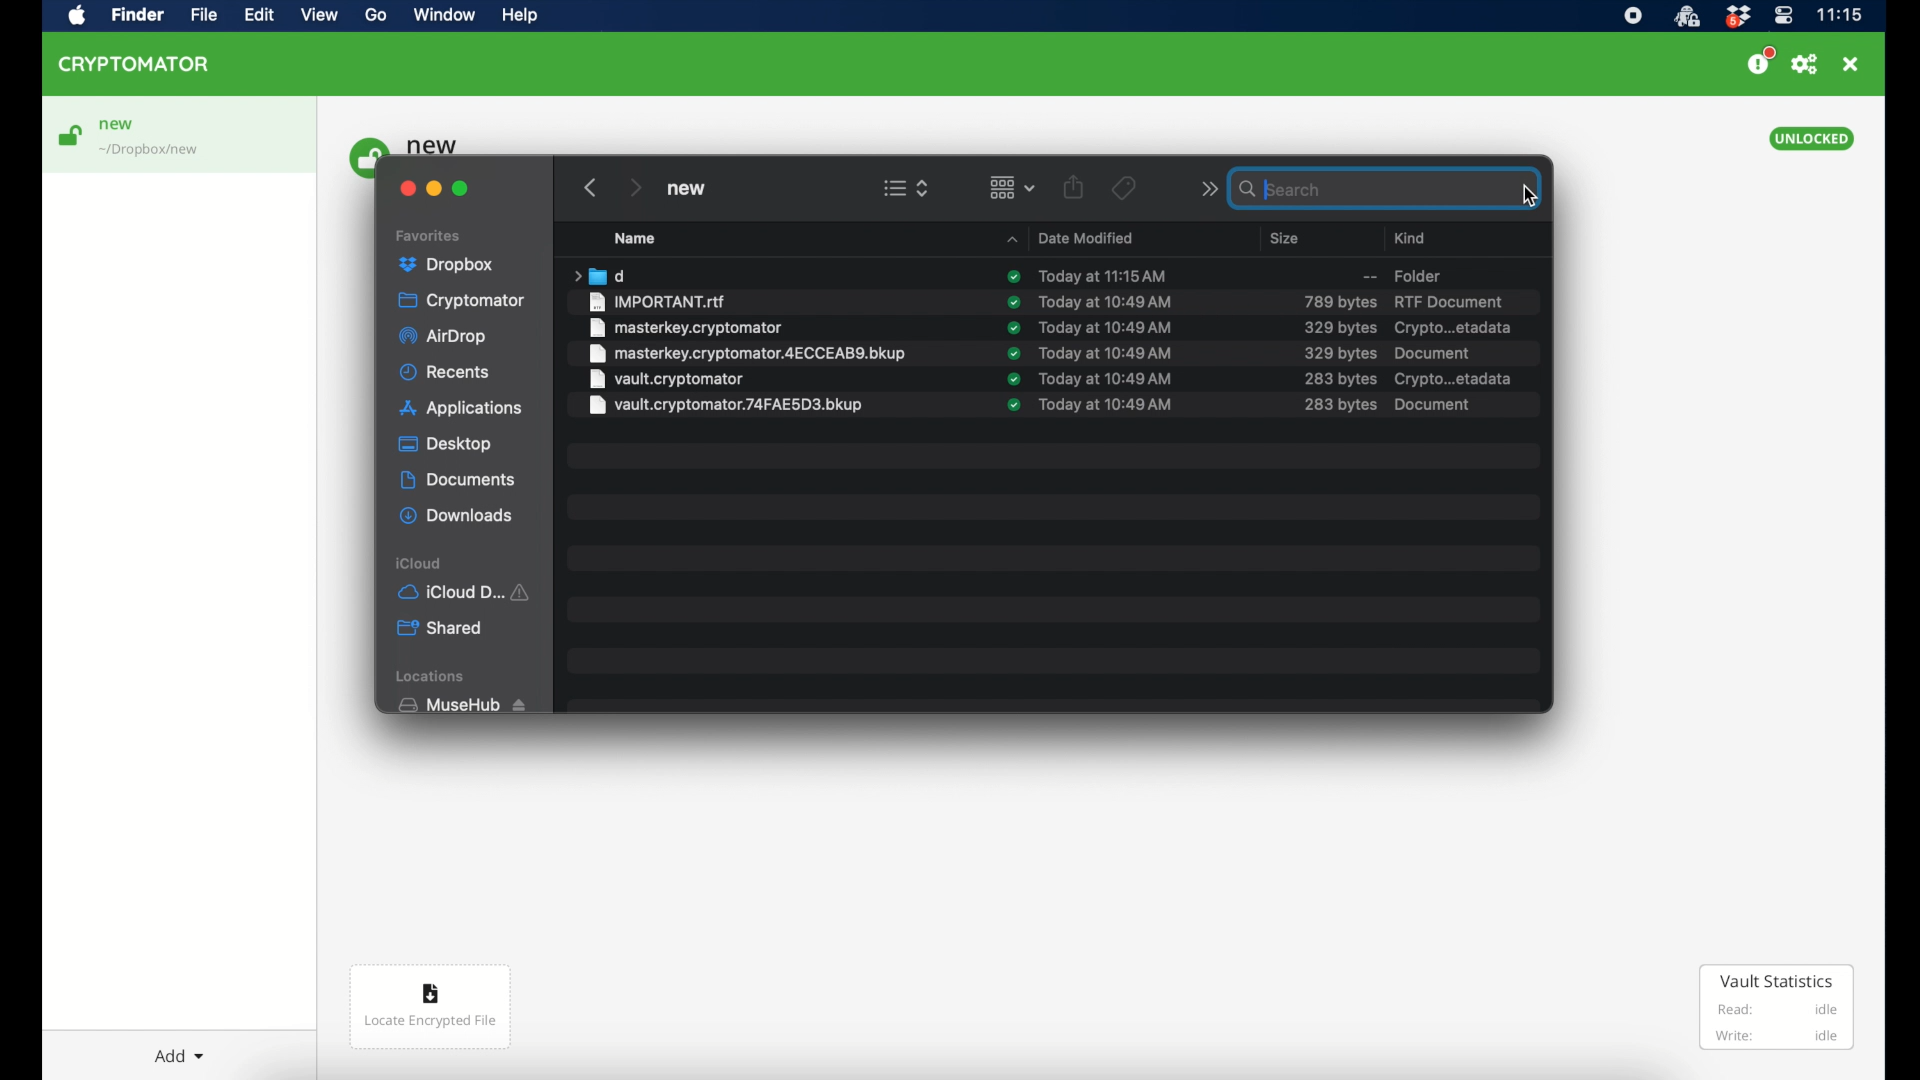 The width and height of the screenshot is (1920, 1080). I want to click on crypto, so click(1454, 378).